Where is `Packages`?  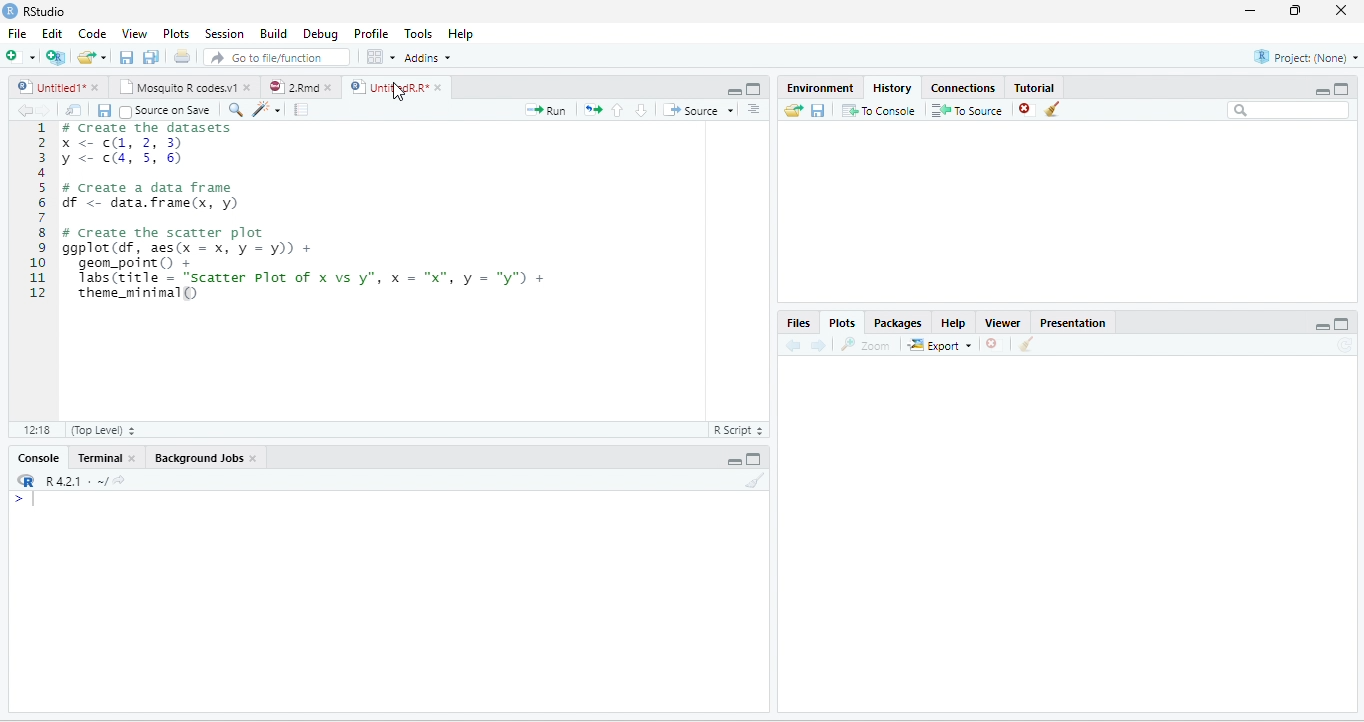 Packages is located at coordinates (896, 322).